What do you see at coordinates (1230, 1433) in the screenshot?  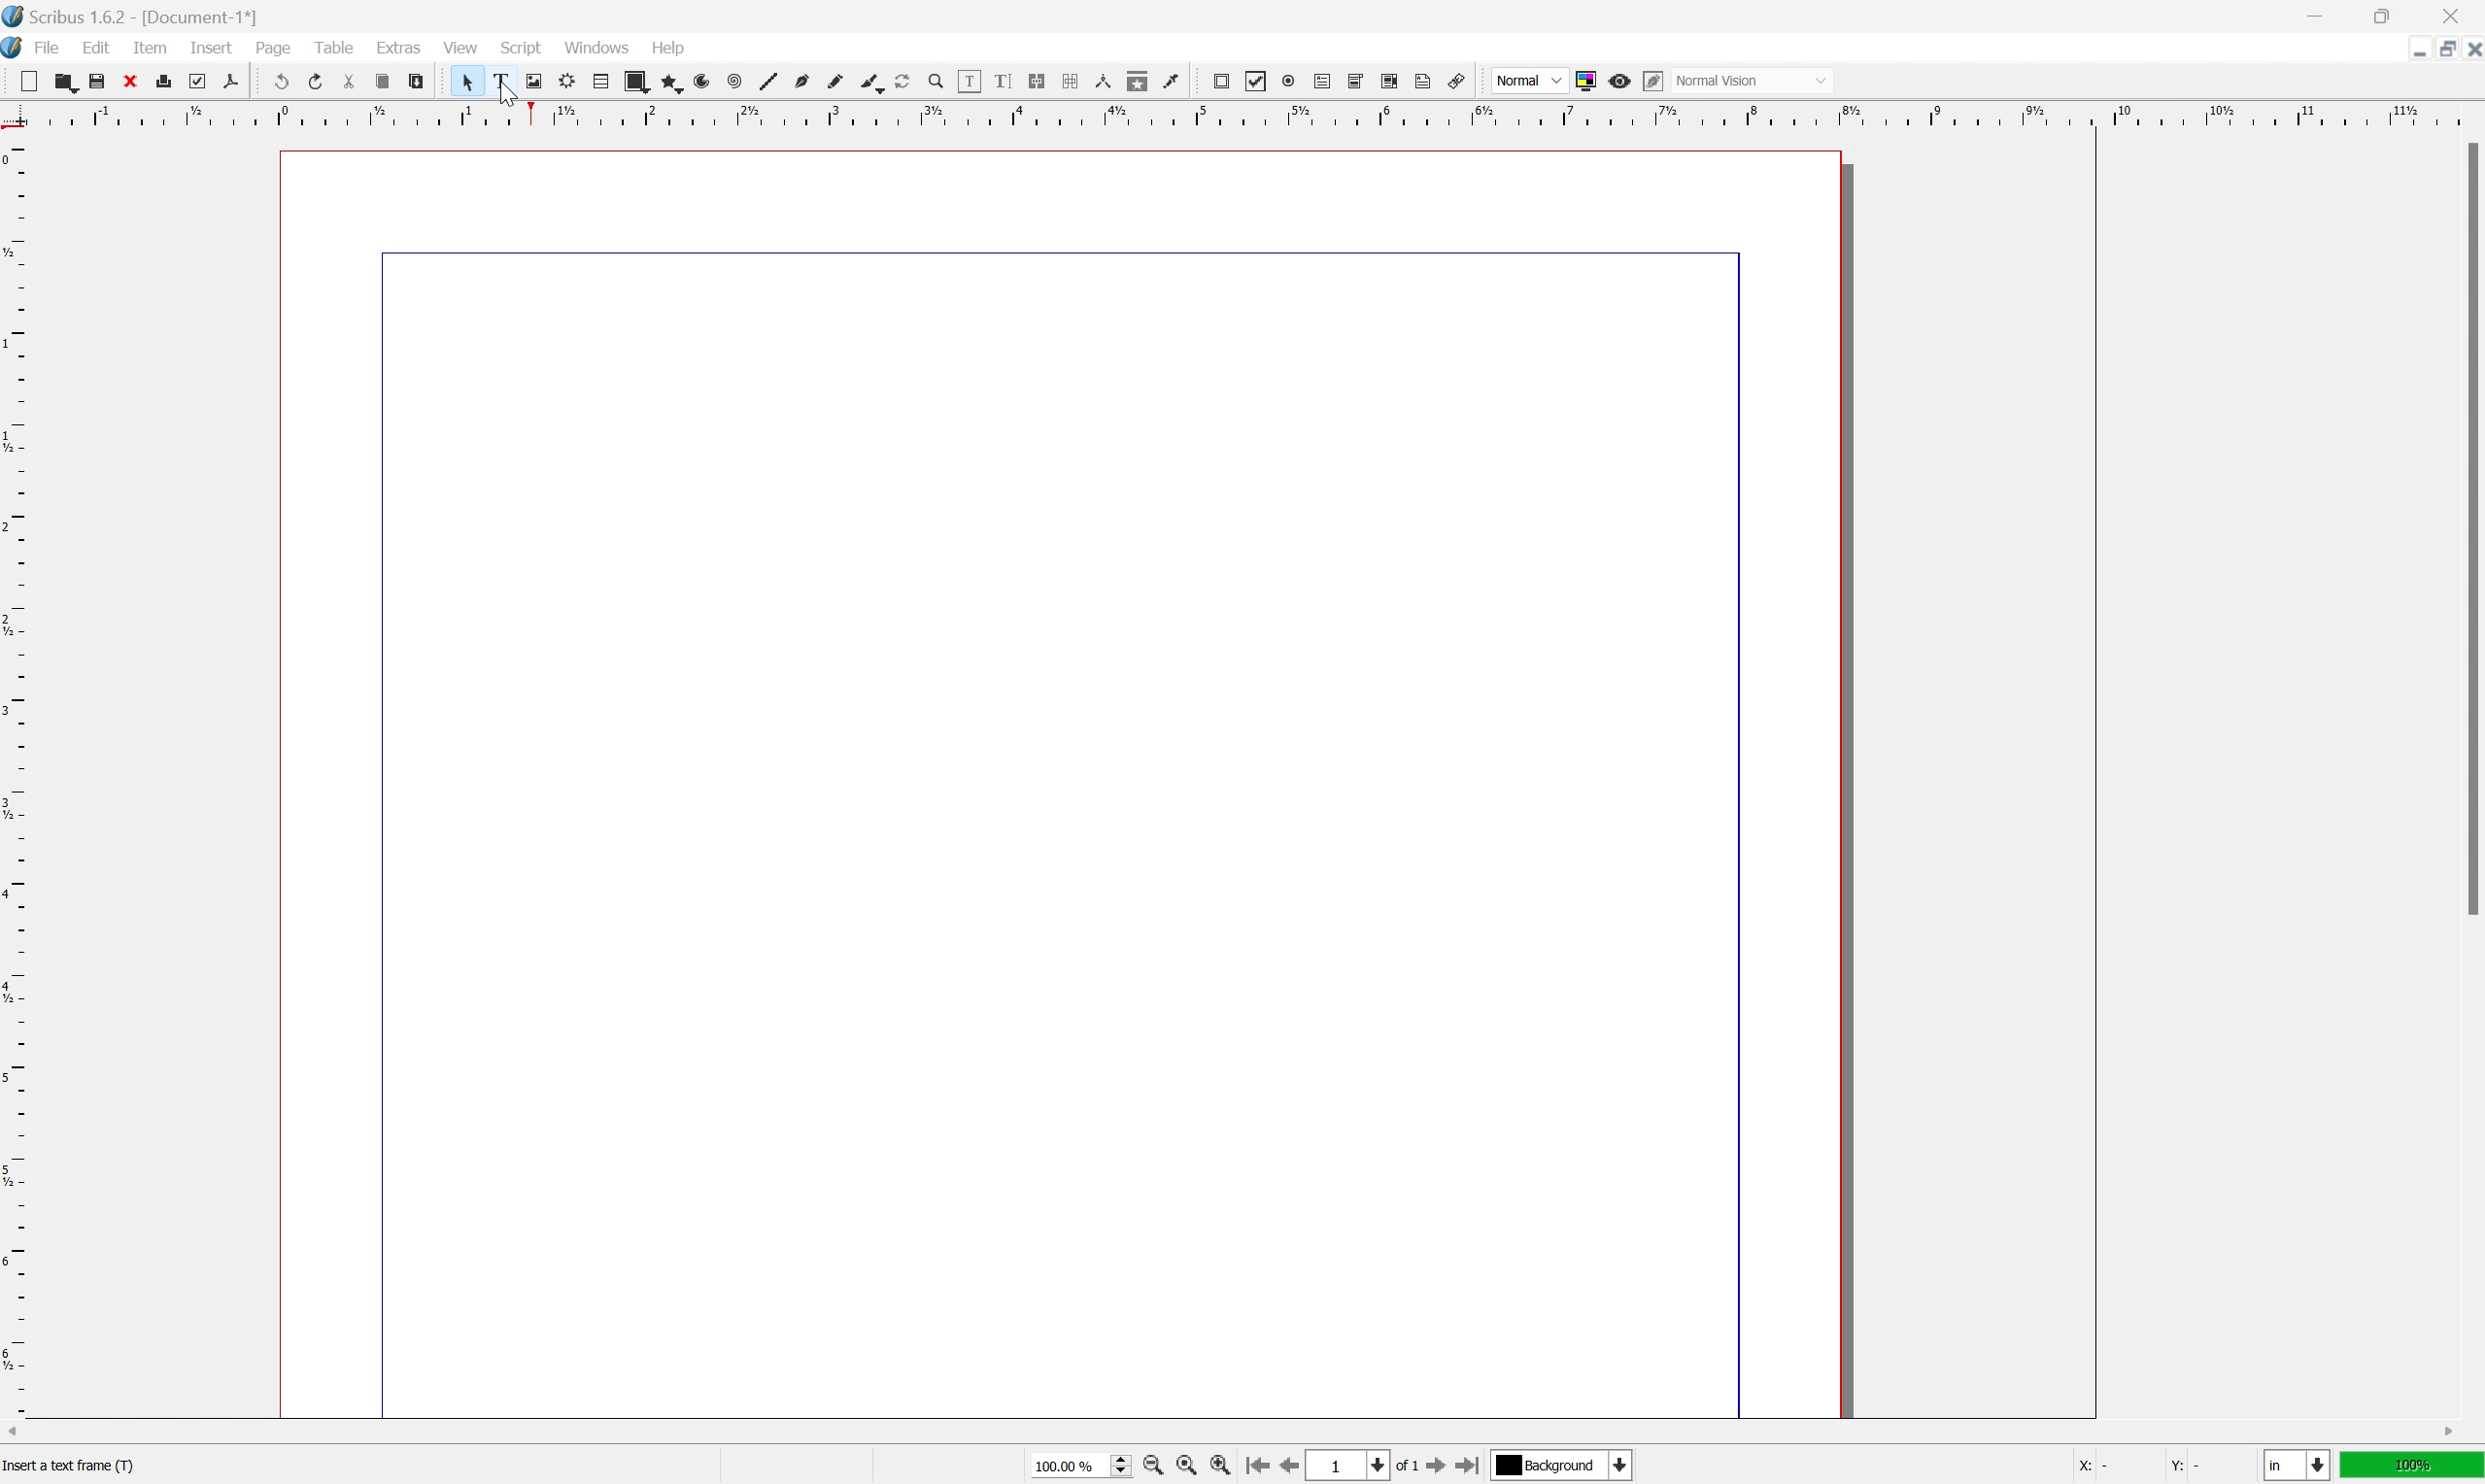 I see `scroll bar` at bounding box center [1230, 1433].